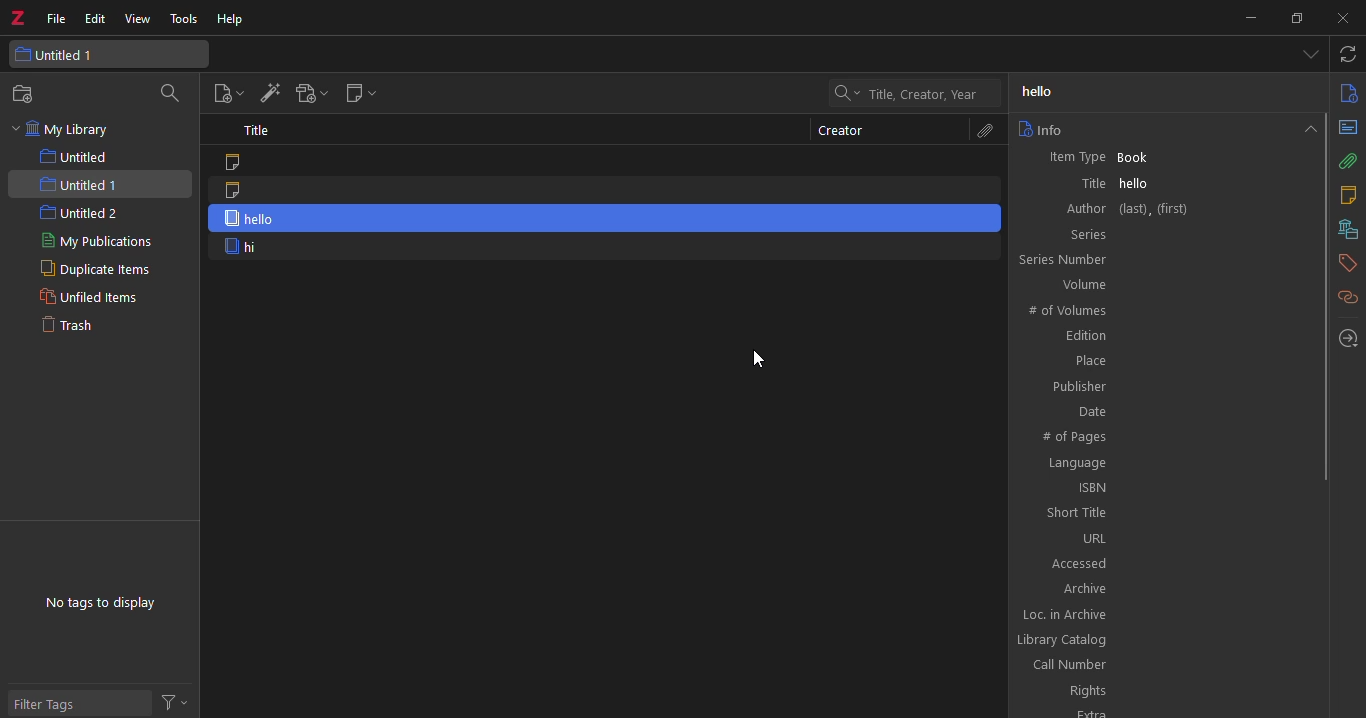 The image size is (1366, 718). What do you see at coordinates (268, 95) in the screenshot?
I see `add item` at bounding box center [268, 95].